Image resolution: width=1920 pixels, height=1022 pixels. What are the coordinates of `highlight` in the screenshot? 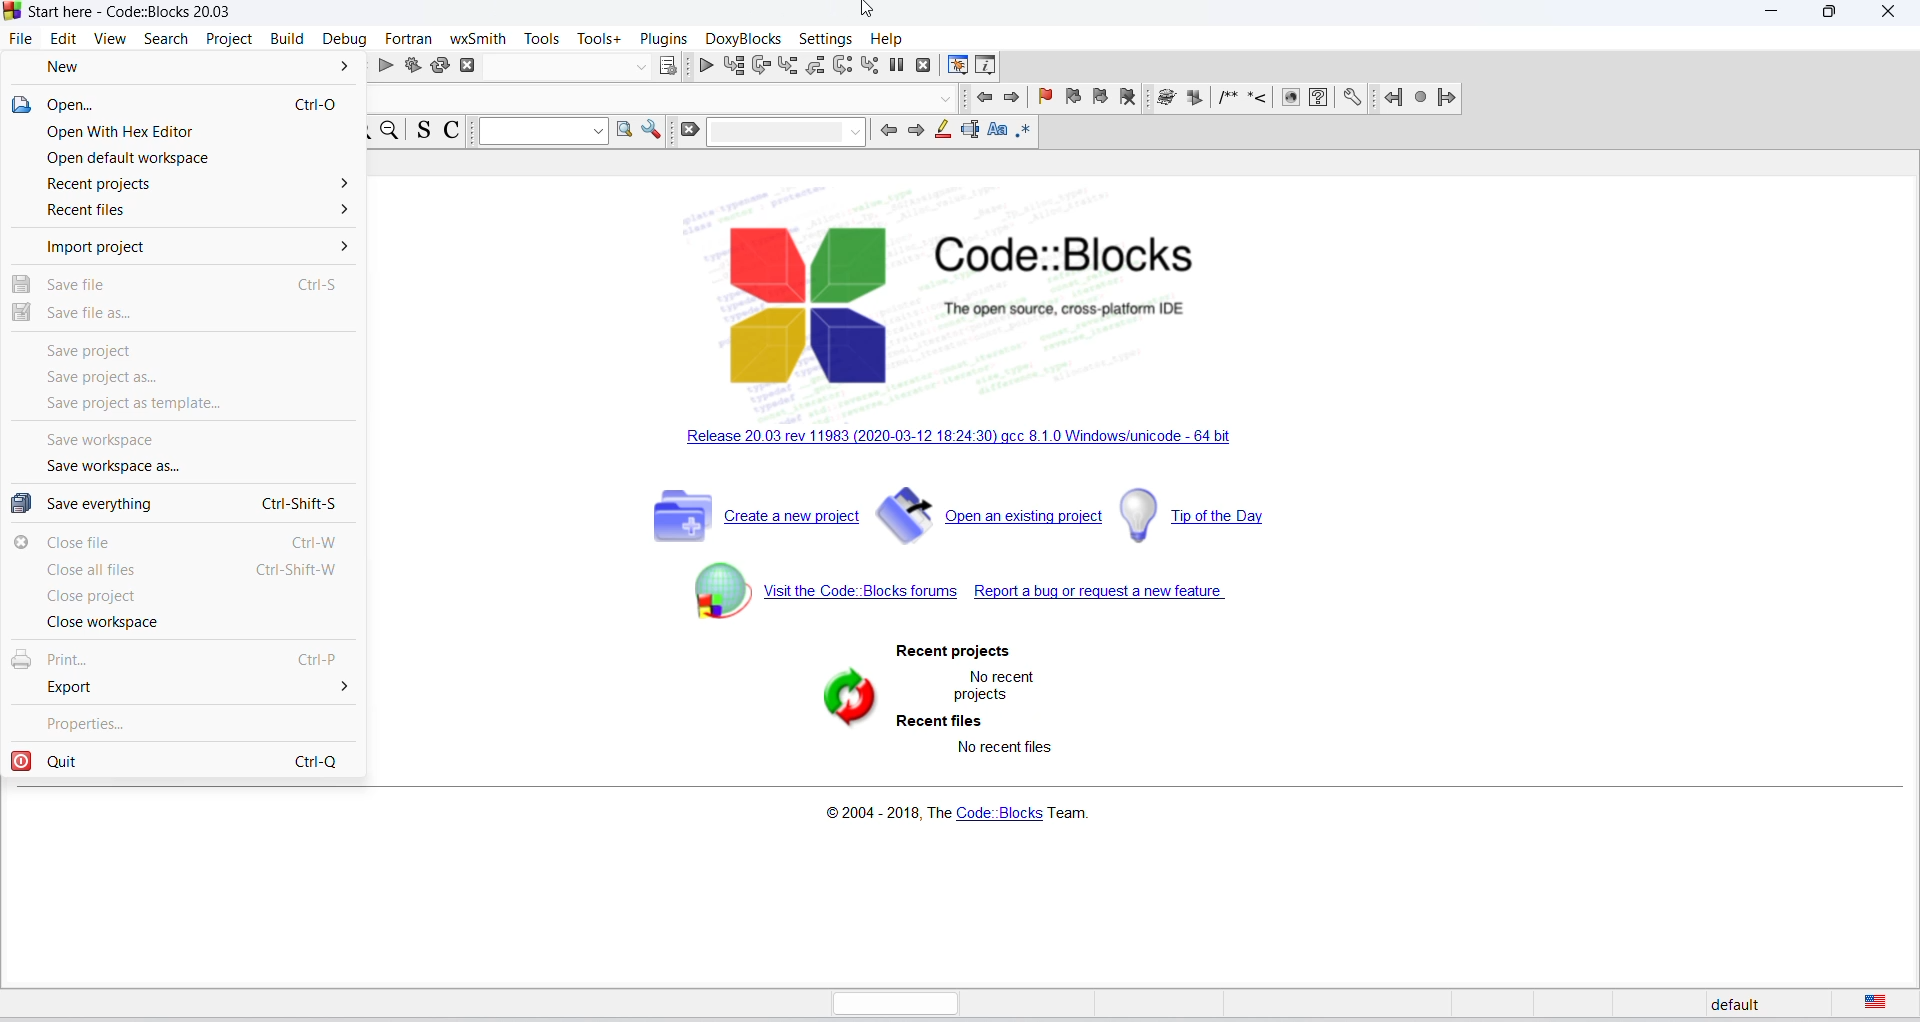 It's located at (946, 132).